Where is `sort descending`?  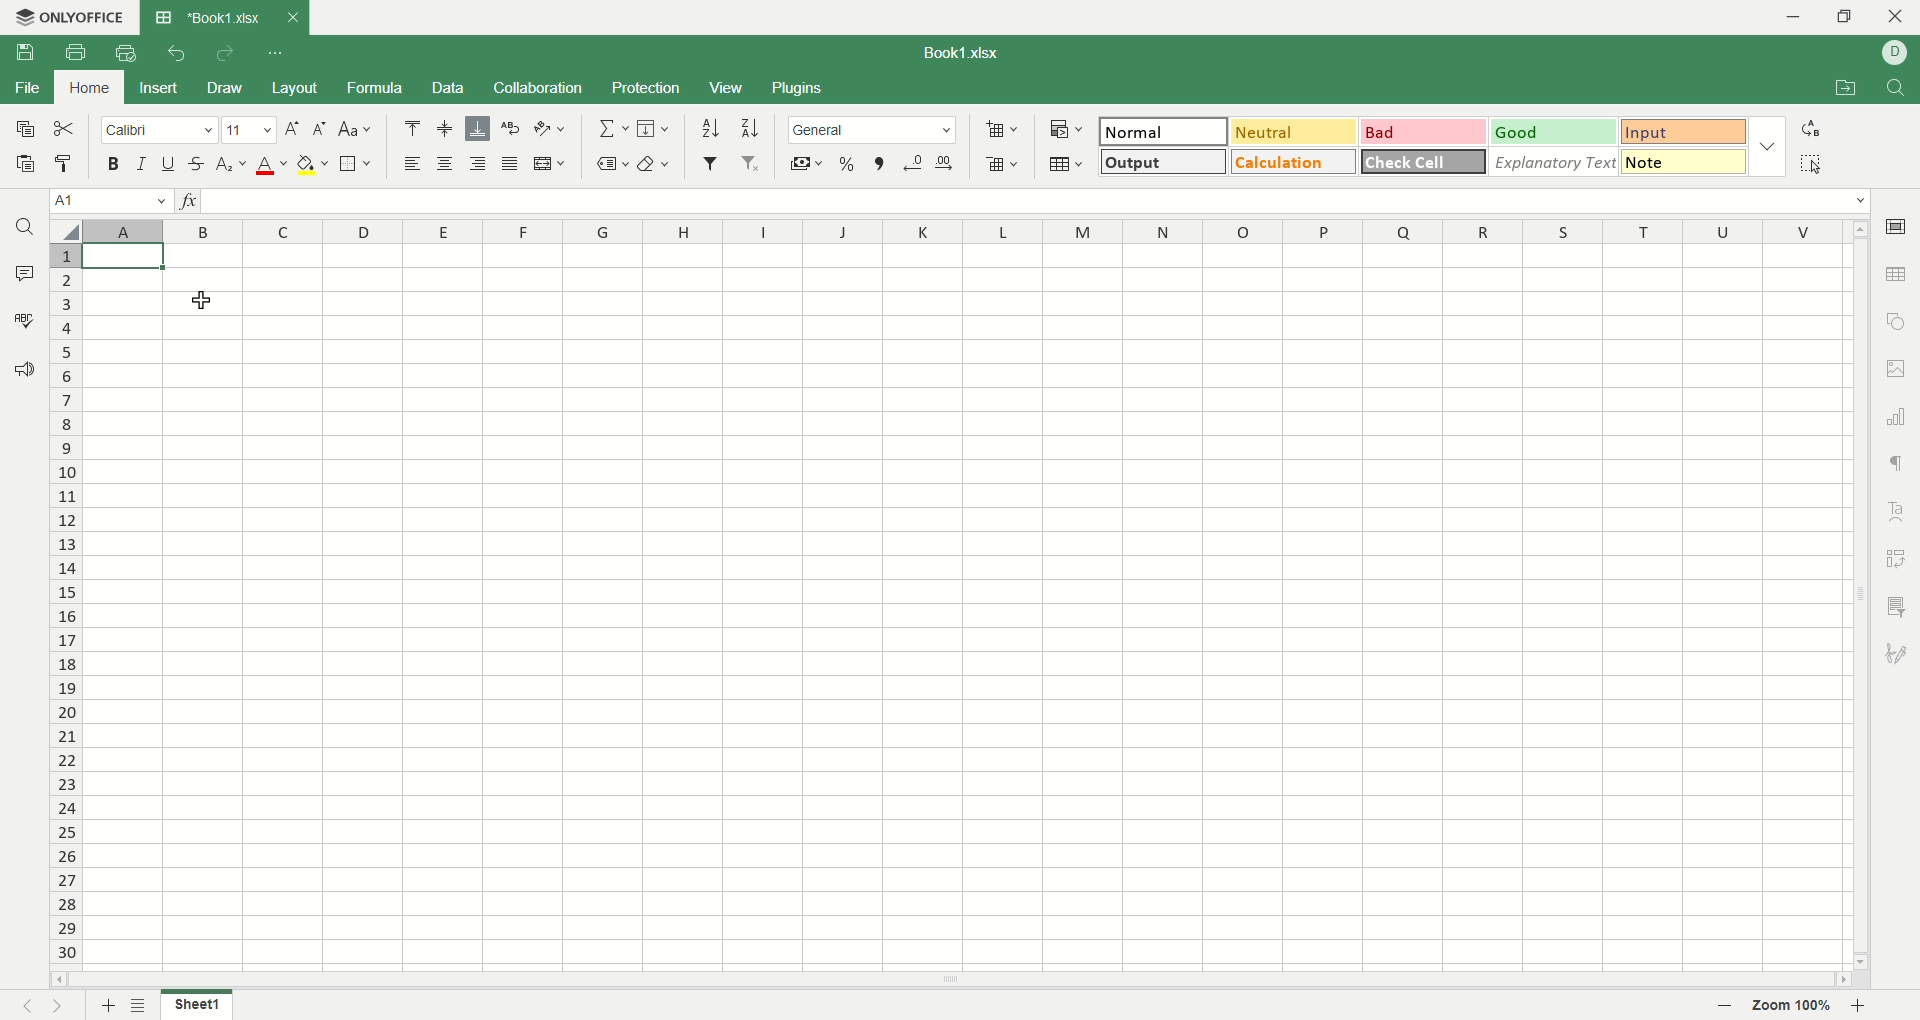 sort descending is located at coordinates (748, 127).